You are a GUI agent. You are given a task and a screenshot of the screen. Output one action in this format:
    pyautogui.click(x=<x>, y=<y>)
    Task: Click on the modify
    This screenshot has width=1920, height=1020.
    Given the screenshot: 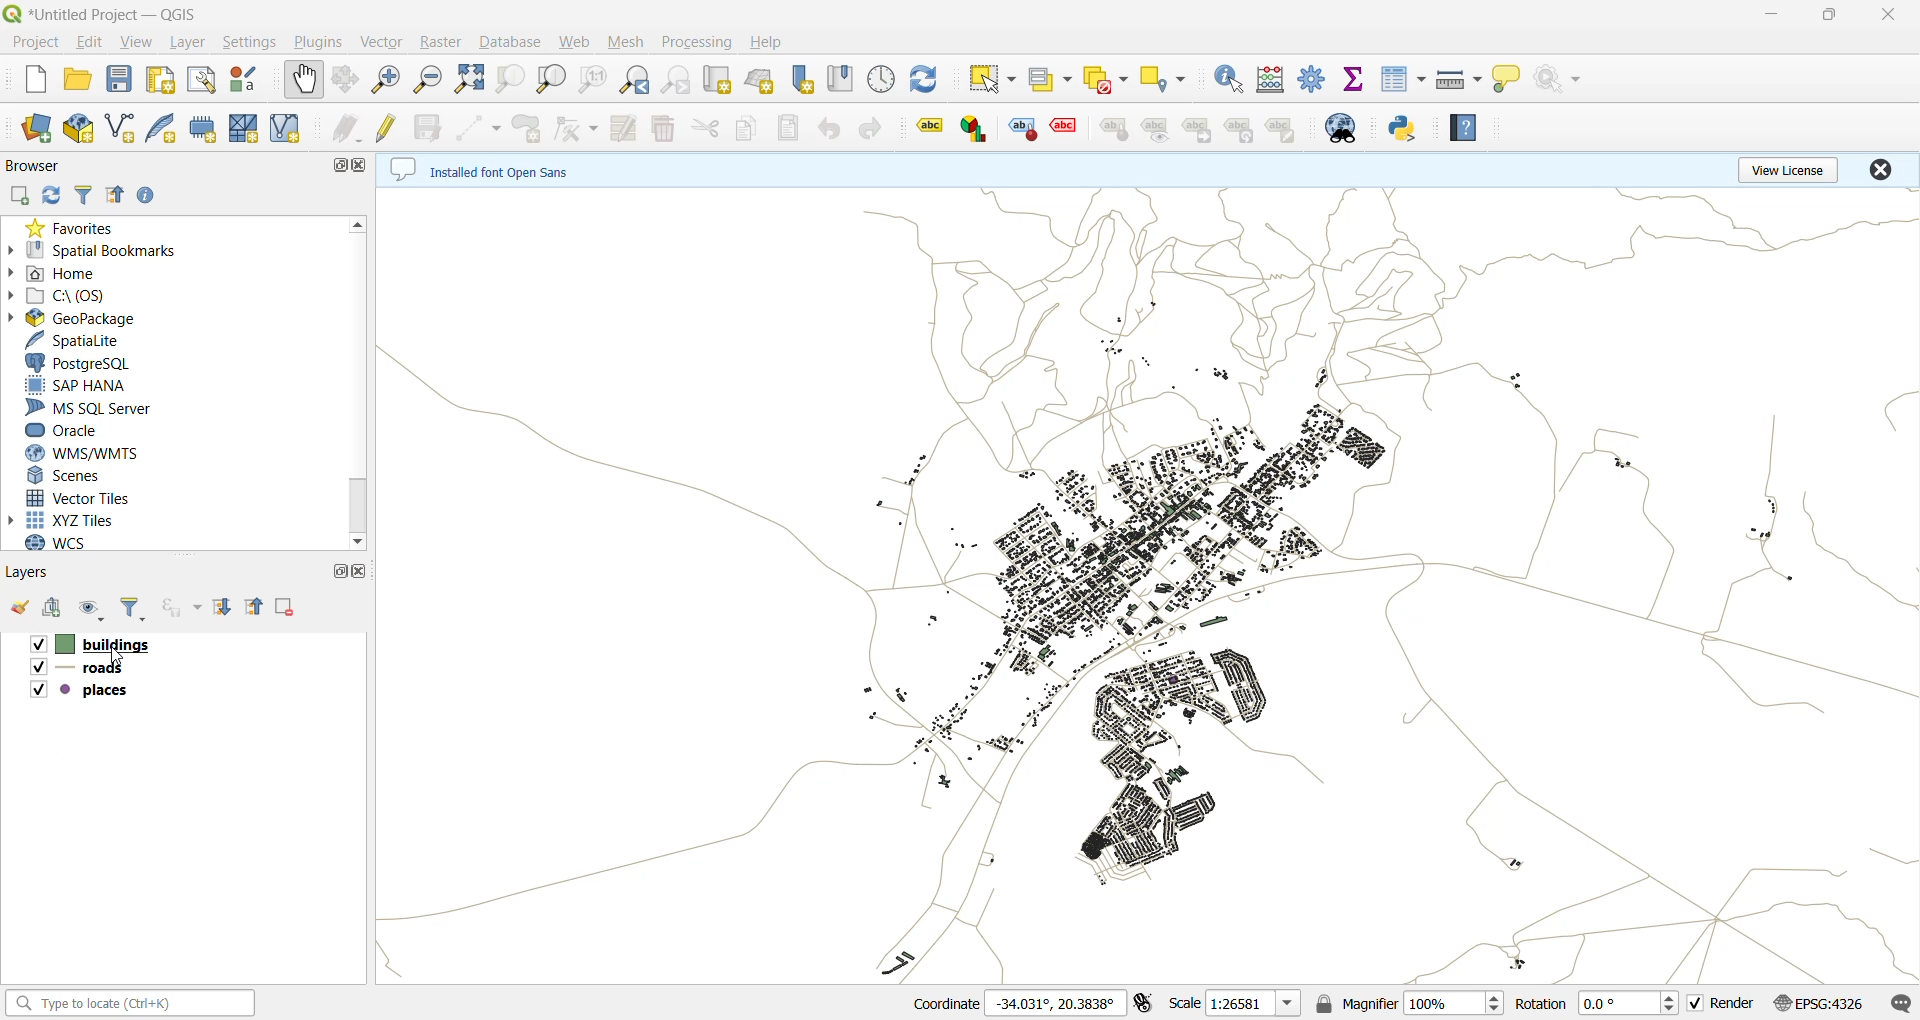 What is the action you would take?
    pyautogui.click(x=626, y=128)
    